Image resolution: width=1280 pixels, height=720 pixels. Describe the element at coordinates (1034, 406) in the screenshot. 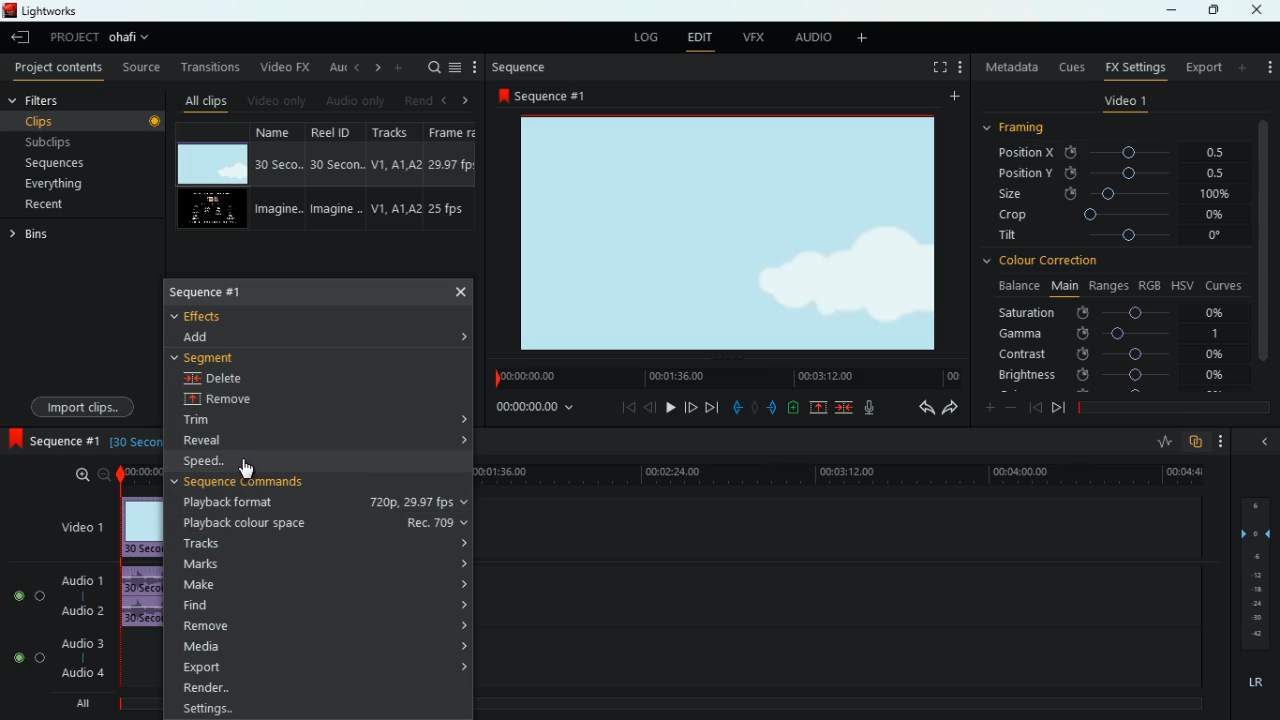

I see `beggining` at that location.